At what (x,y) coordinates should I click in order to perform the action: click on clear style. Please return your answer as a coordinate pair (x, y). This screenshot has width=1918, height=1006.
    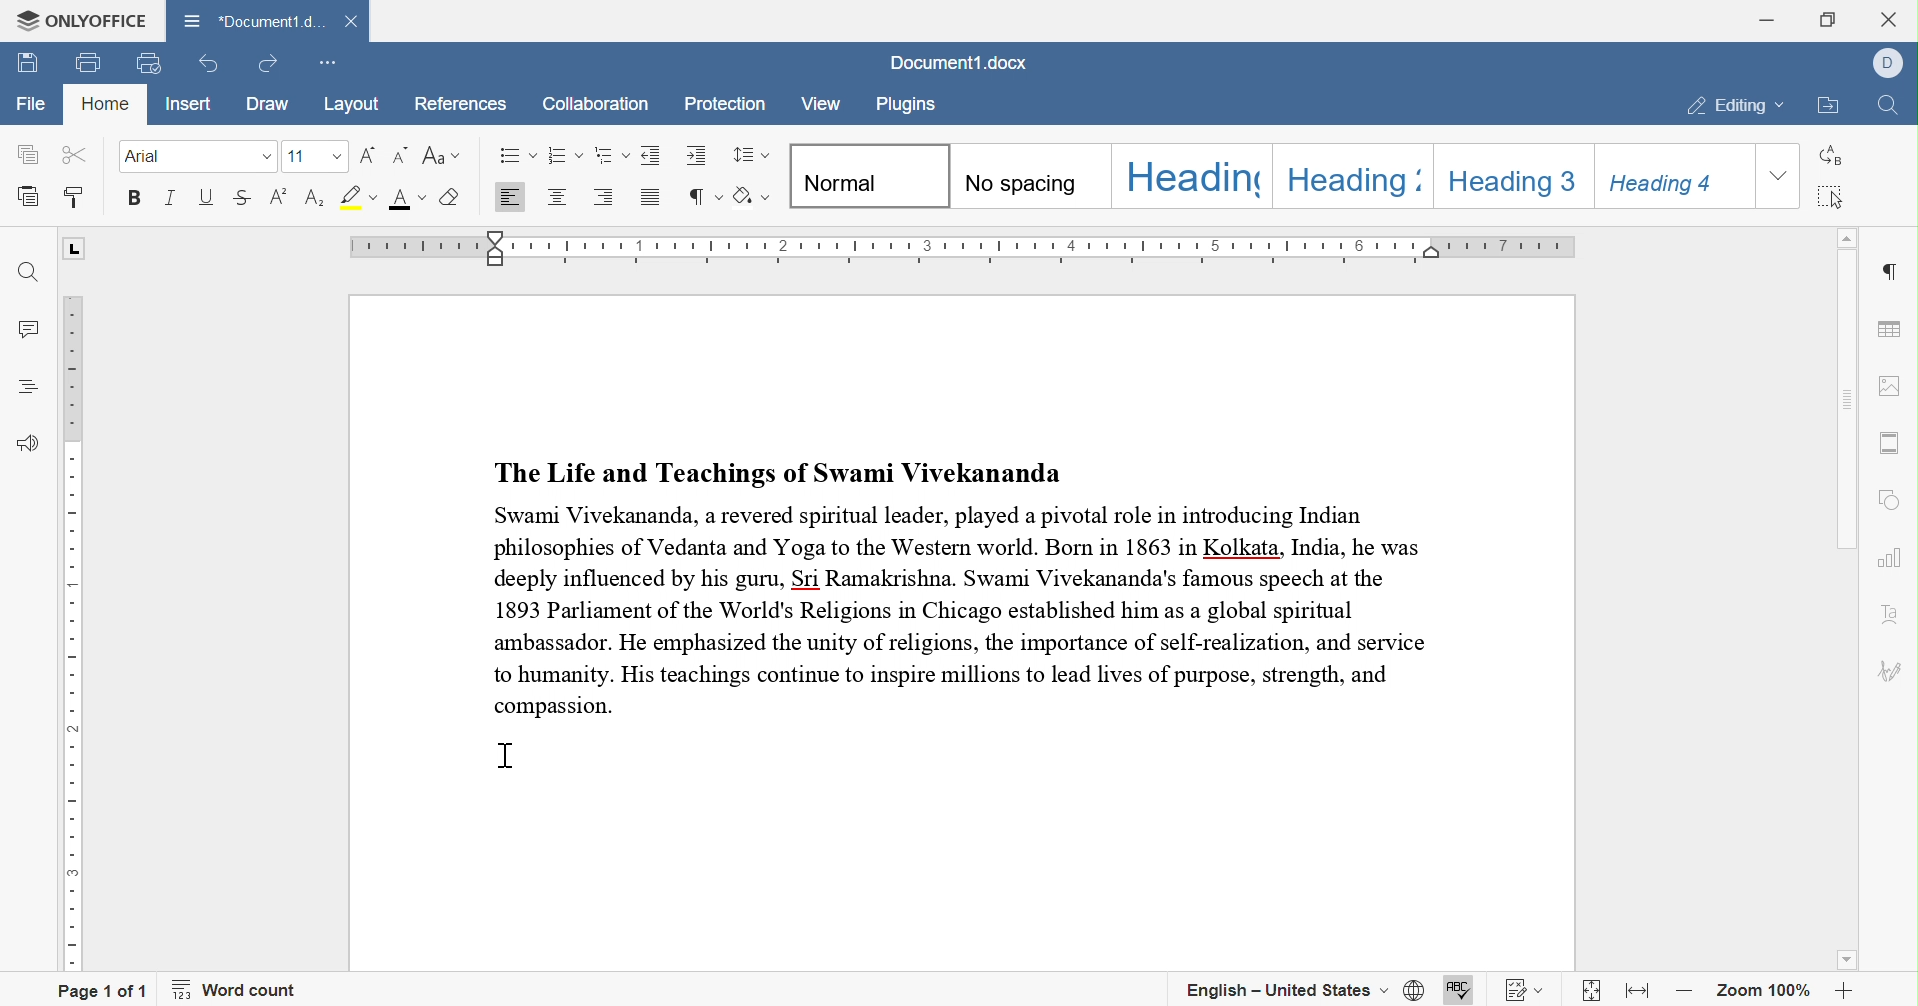
    Looking at the image, I should click on (451, 196).